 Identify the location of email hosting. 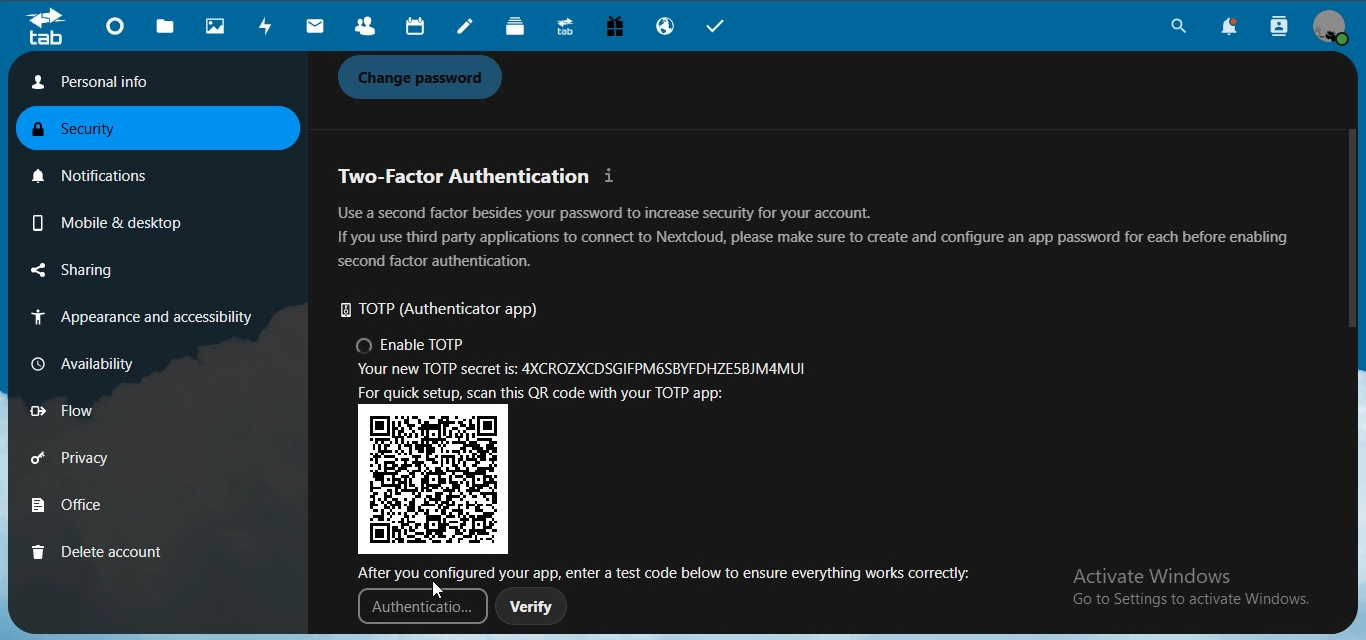
(668, 28).